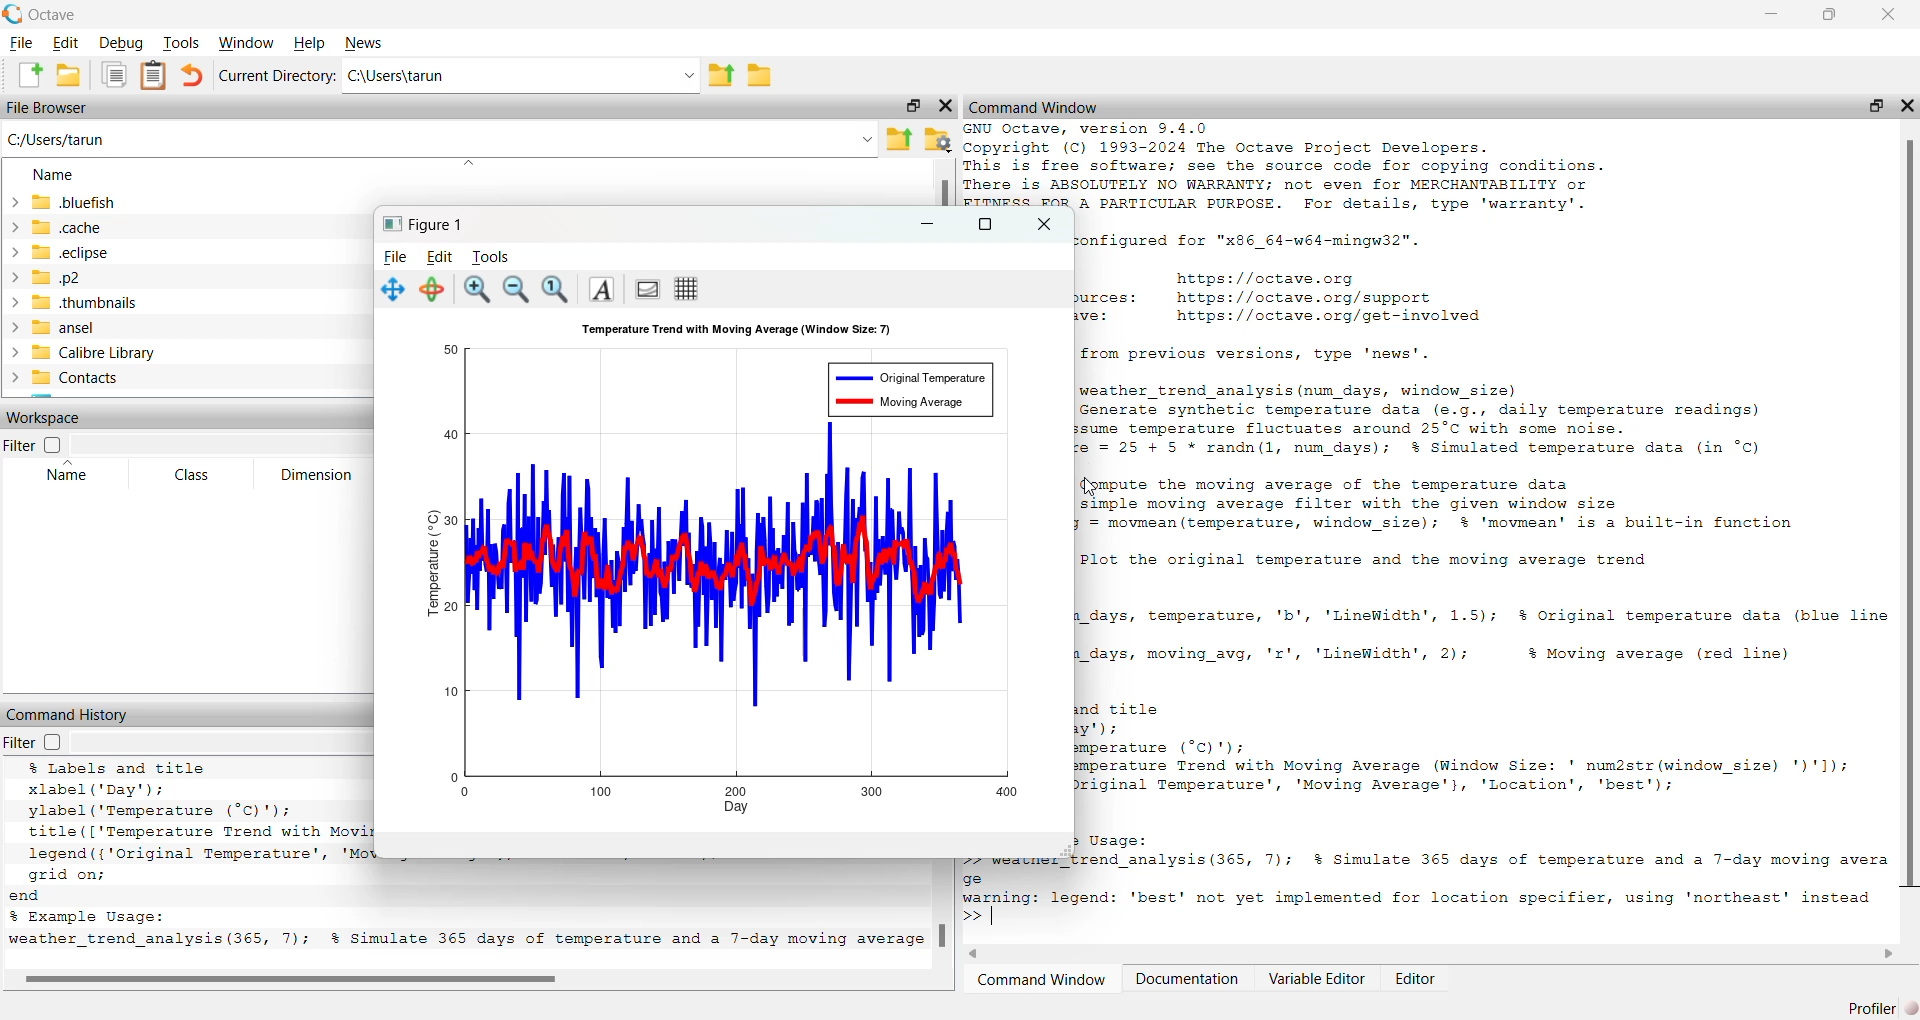 The height and width of the screenshot is (1020, 1920). I want to click on configured for  "x86_64-w64-mingw32".https: //octave.orgurces:  https://octave.org/supportve: https://octave.org/get-involvedfrom previous versions, type 'news'.weather_trend_analysis (num days, window_size)Generate synthetic temperature data (e.g., daily temperature readings)sume temperature fluctuates around 25°C with some noise.= 25 + 5 * randn(l, num days); §% Simulated temperature data (in °C)Qgmpute the moving average of the temperature datasimple moving average filter with the given window size= movmean (temperature, window_size); % 'movmean' is a built-in functionPlot the original temperature and the moving average trend_days, temperature, 'b', 'LineWidth', 1.5); §% Original temperature data (blue line_days, moving_avg, 'r', 'LineWidth', 2); $ Moving average (red line)d titley') ierature (°C)');| erature Trend with Moving Average (Window Size: ' num2str(window_size) ')'1);0 iginal Temperature', 'Moving Average'}, 'Location', 'best');3 Usage:ftrend analysis(365, 7); §% Simulate 365 days of temperature and a 7-day moving averahast’ not vat imnlssanted for location specifier. usine 'martheast' instead, so click(1482, 569).